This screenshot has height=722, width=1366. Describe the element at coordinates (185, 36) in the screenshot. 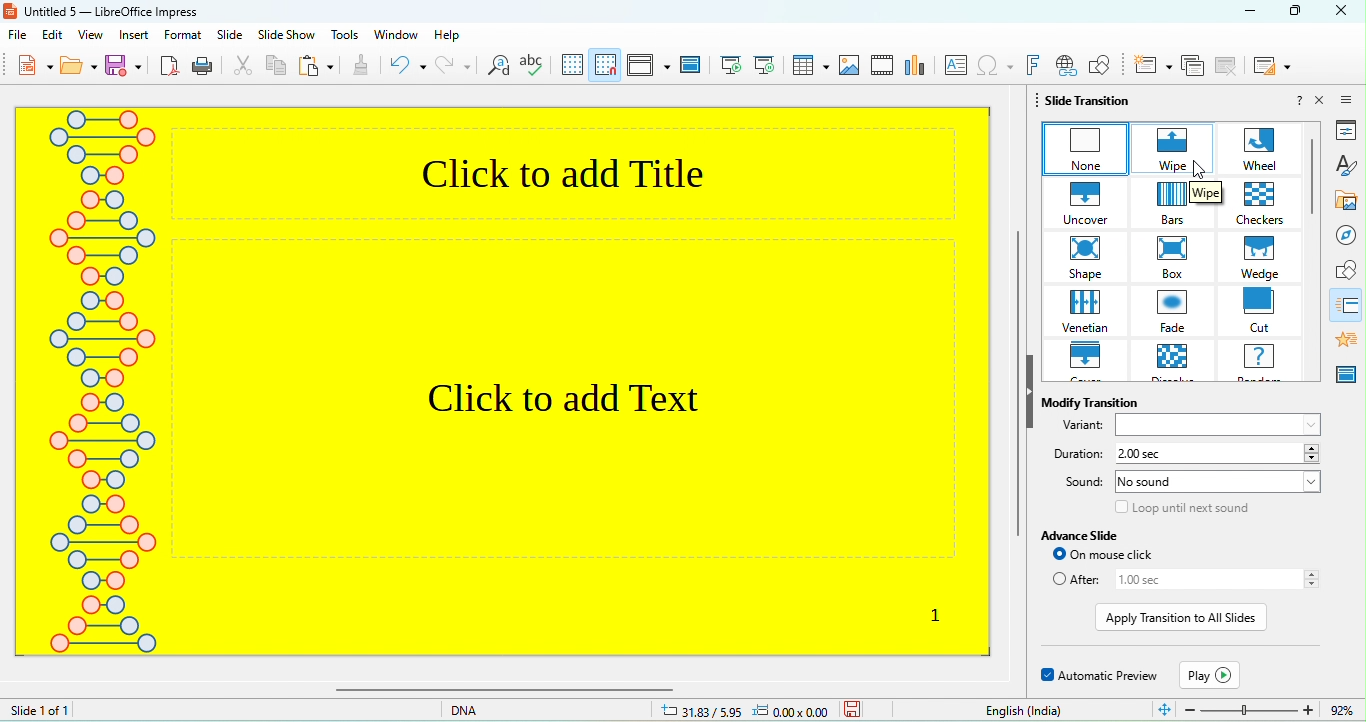

I see `format` at that location.